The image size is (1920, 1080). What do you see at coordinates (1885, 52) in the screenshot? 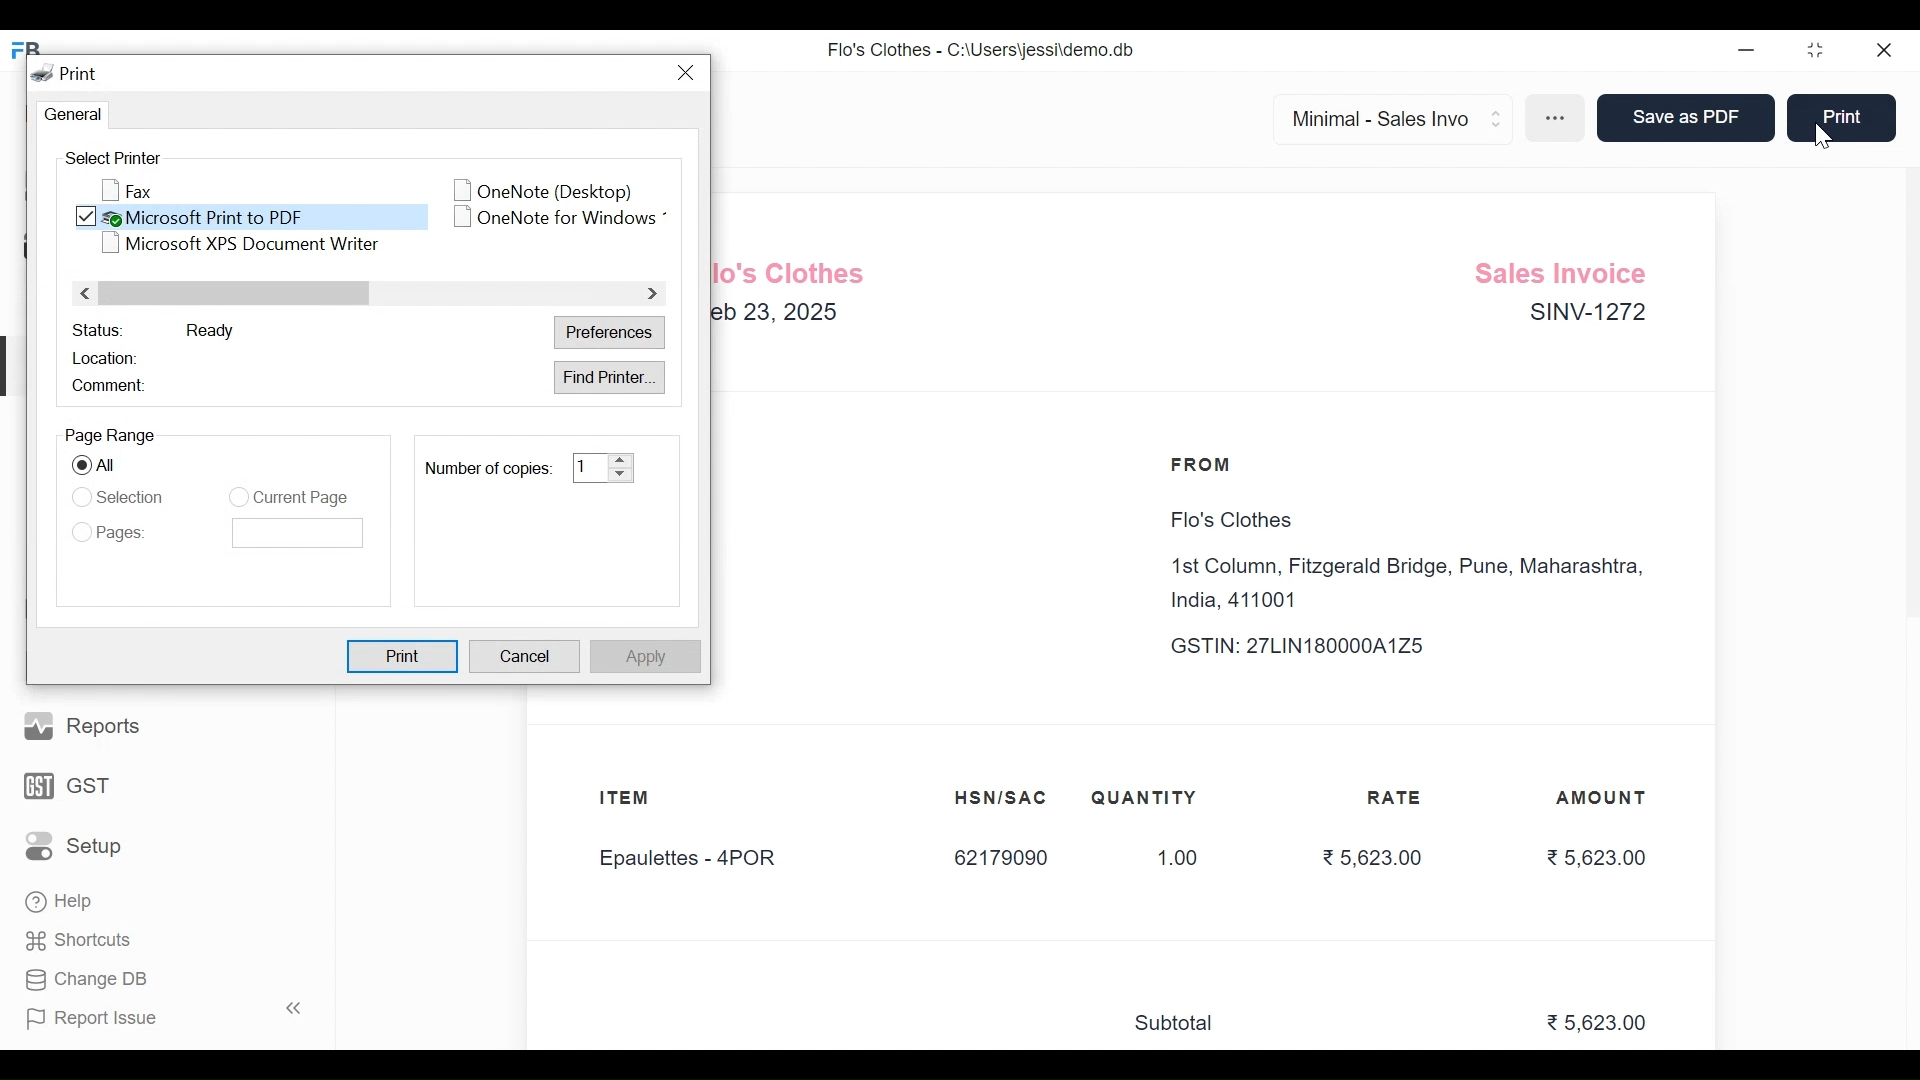
I see `Close` at bounding box center [1885, 52].